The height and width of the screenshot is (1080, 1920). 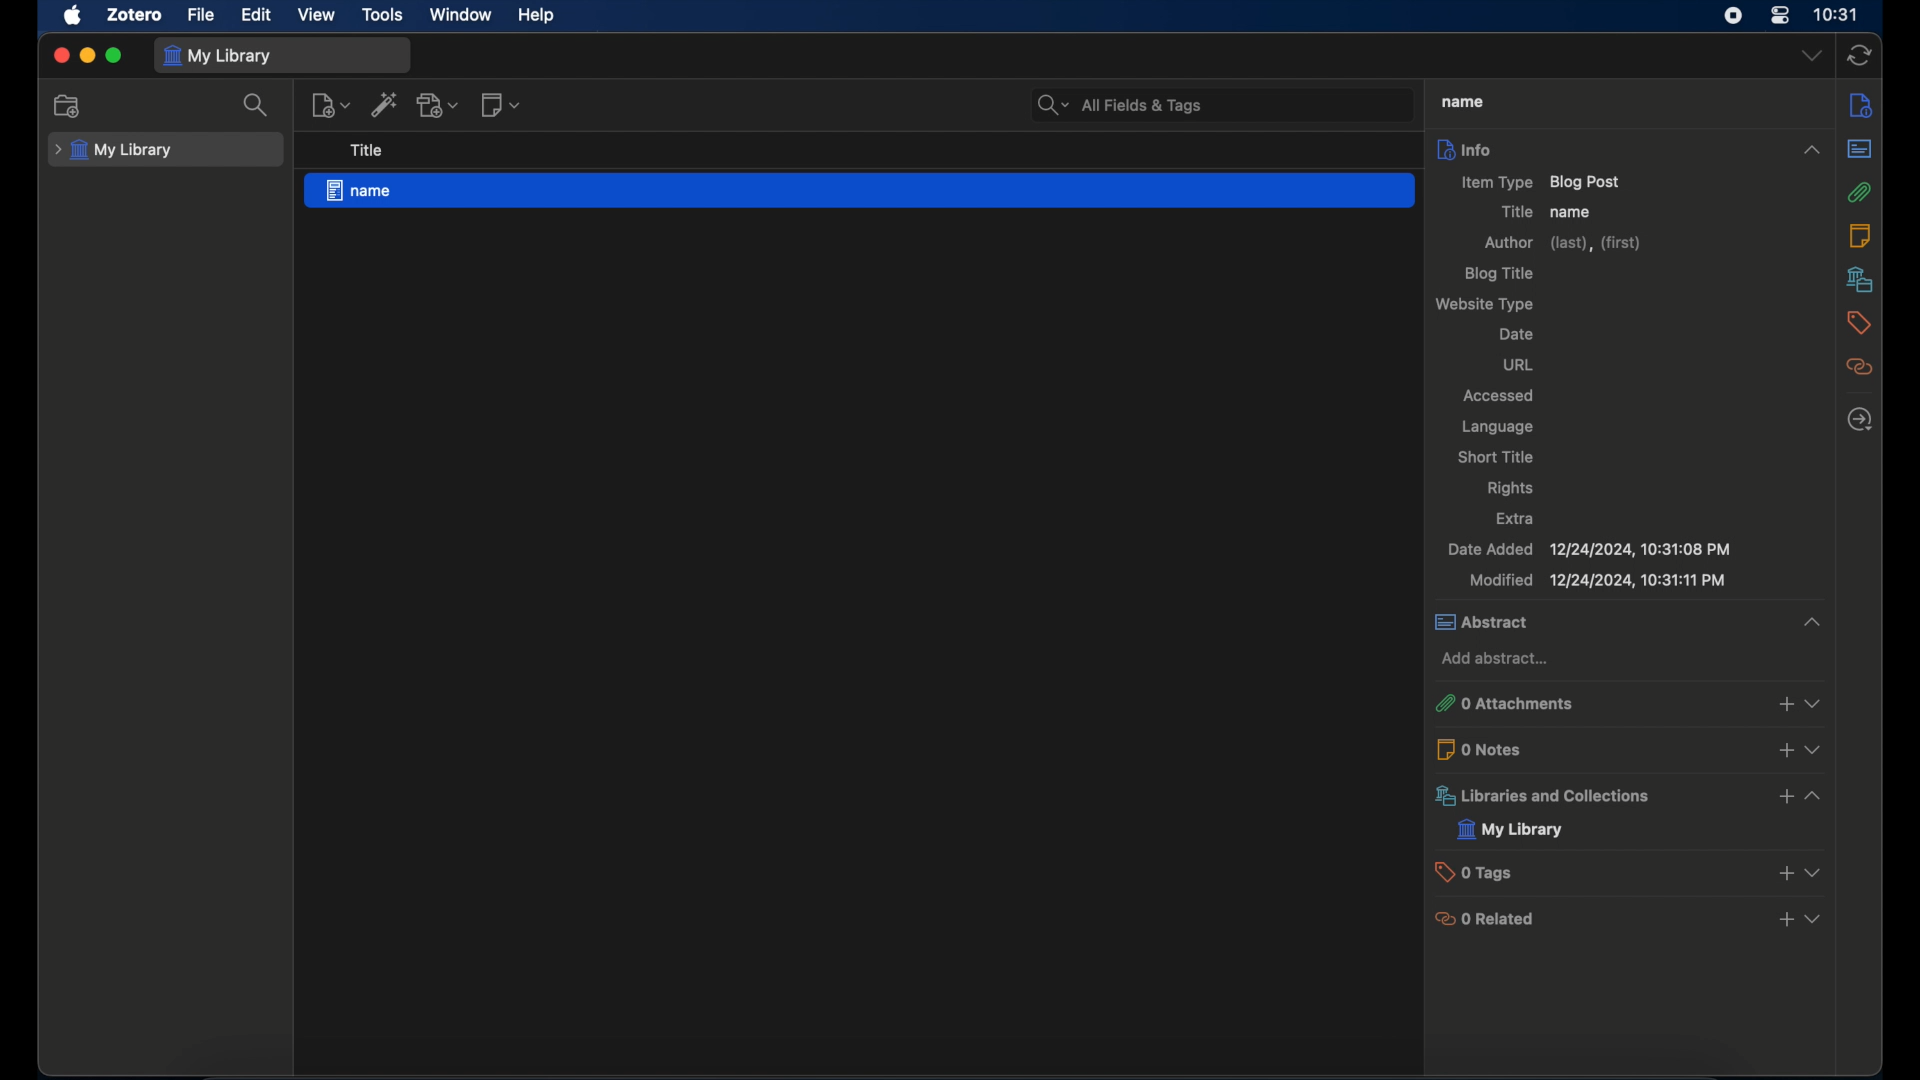 I want to click on close, so click(x=60, y=56).